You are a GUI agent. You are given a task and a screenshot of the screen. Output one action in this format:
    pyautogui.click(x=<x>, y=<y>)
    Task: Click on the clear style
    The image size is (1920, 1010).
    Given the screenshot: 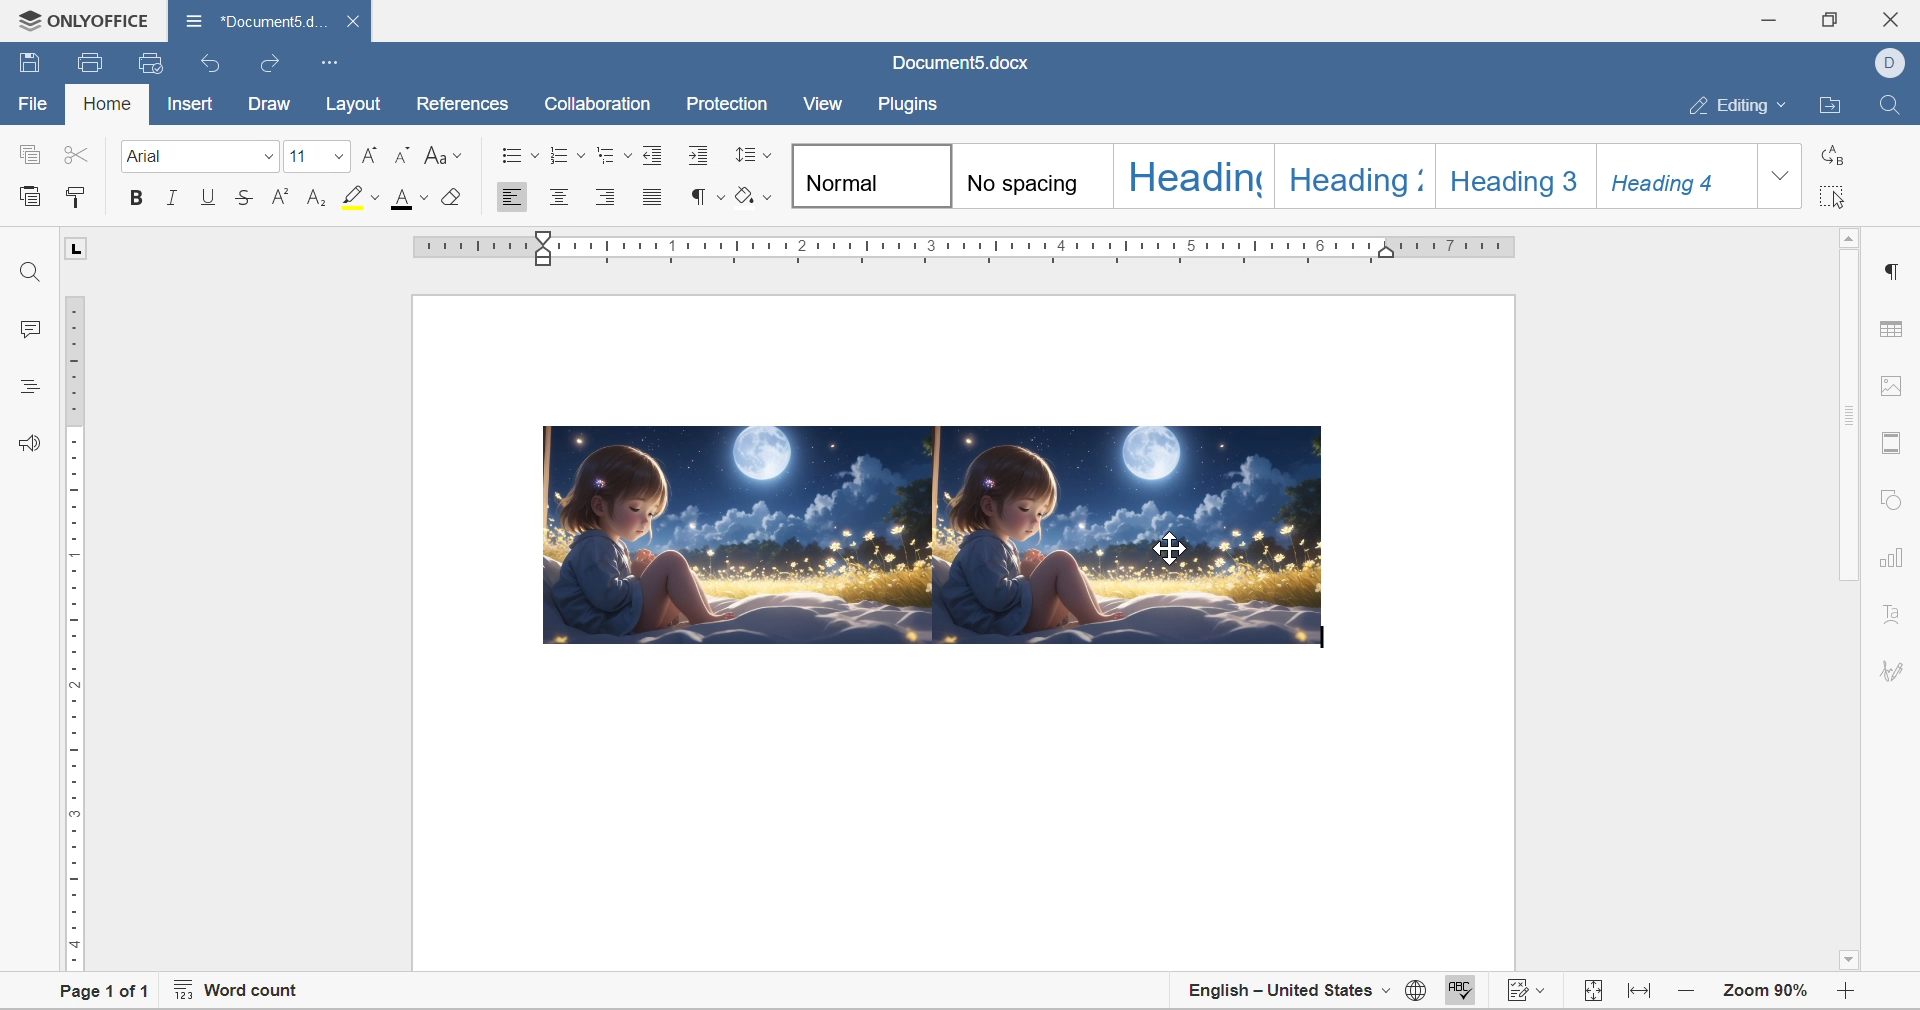 What is the action you would take?
    pyautogui.click(x=451, y=196)
    